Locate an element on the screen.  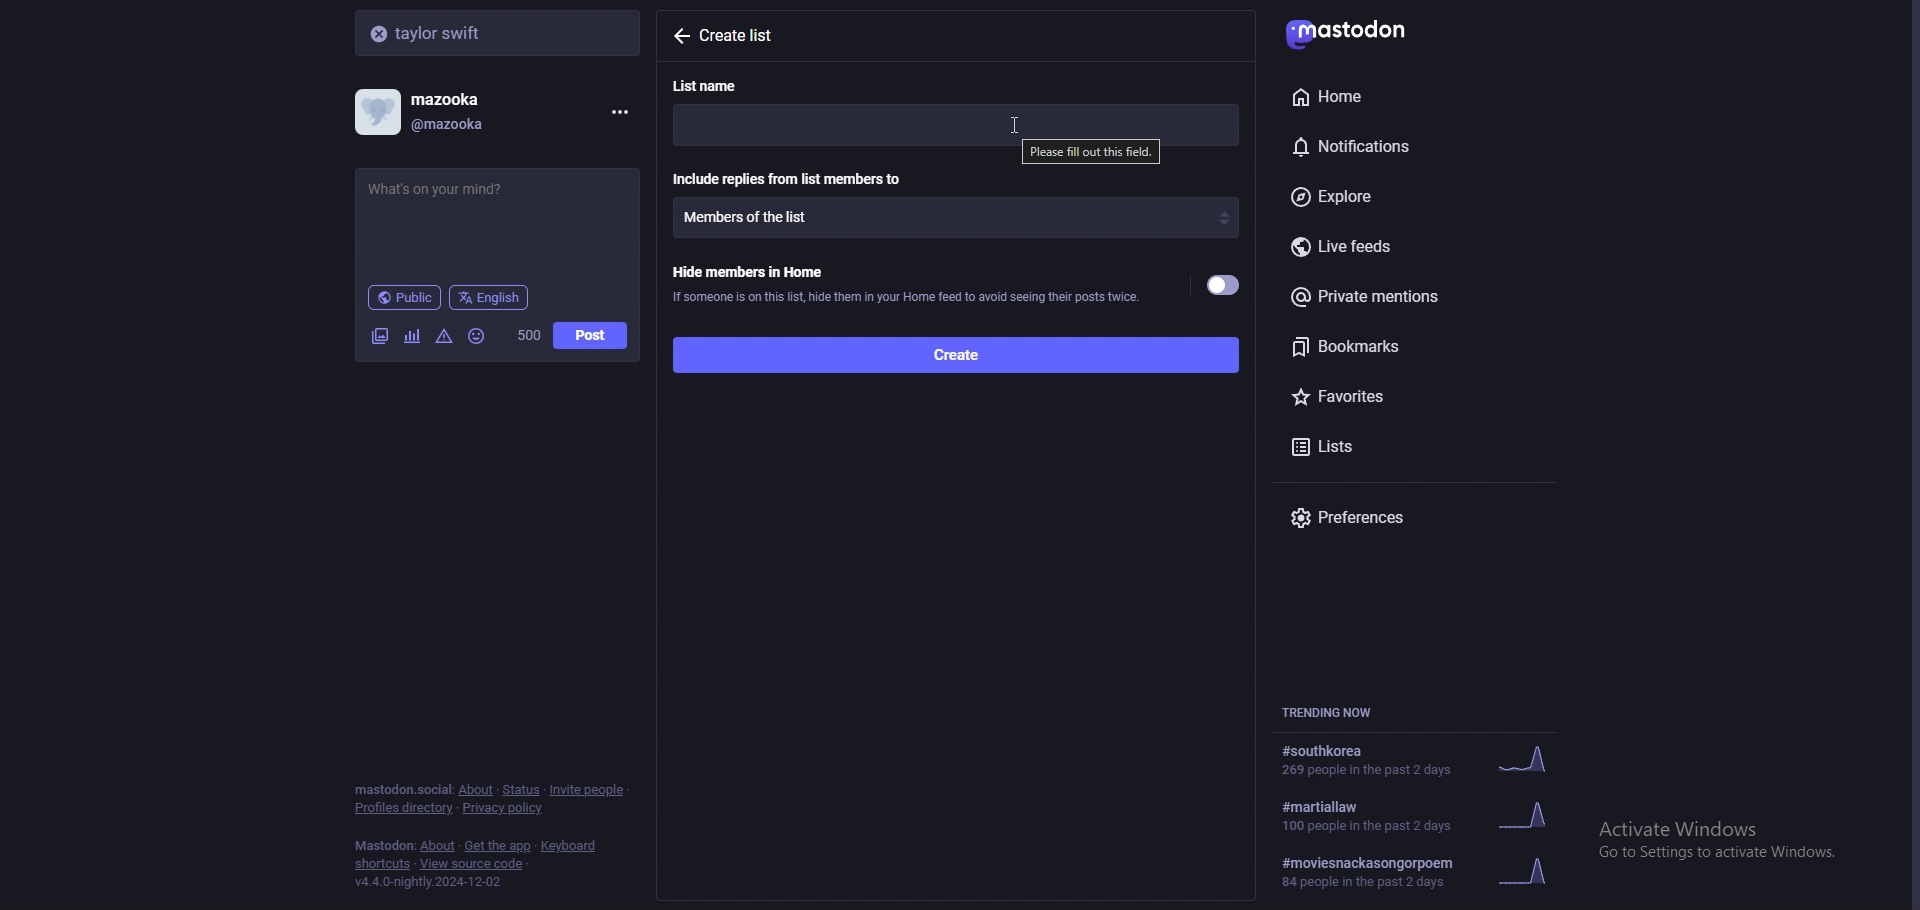
menu is located at coordinates (616, 112).